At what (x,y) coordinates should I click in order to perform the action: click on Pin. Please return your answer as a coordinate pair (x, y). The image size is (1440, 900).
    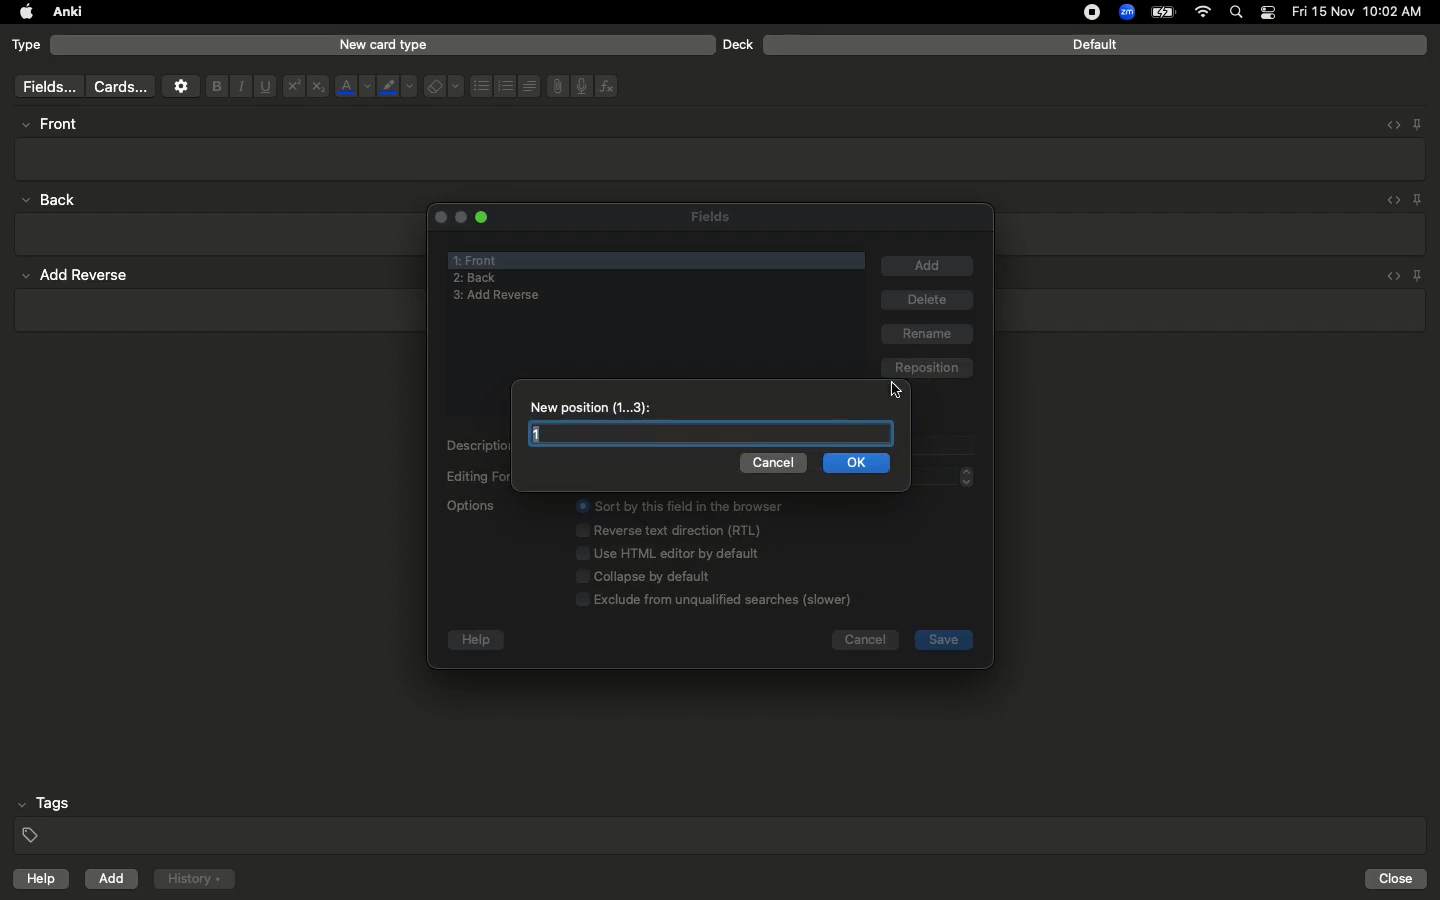
    Looking at the image, I should click on (1419, 199).